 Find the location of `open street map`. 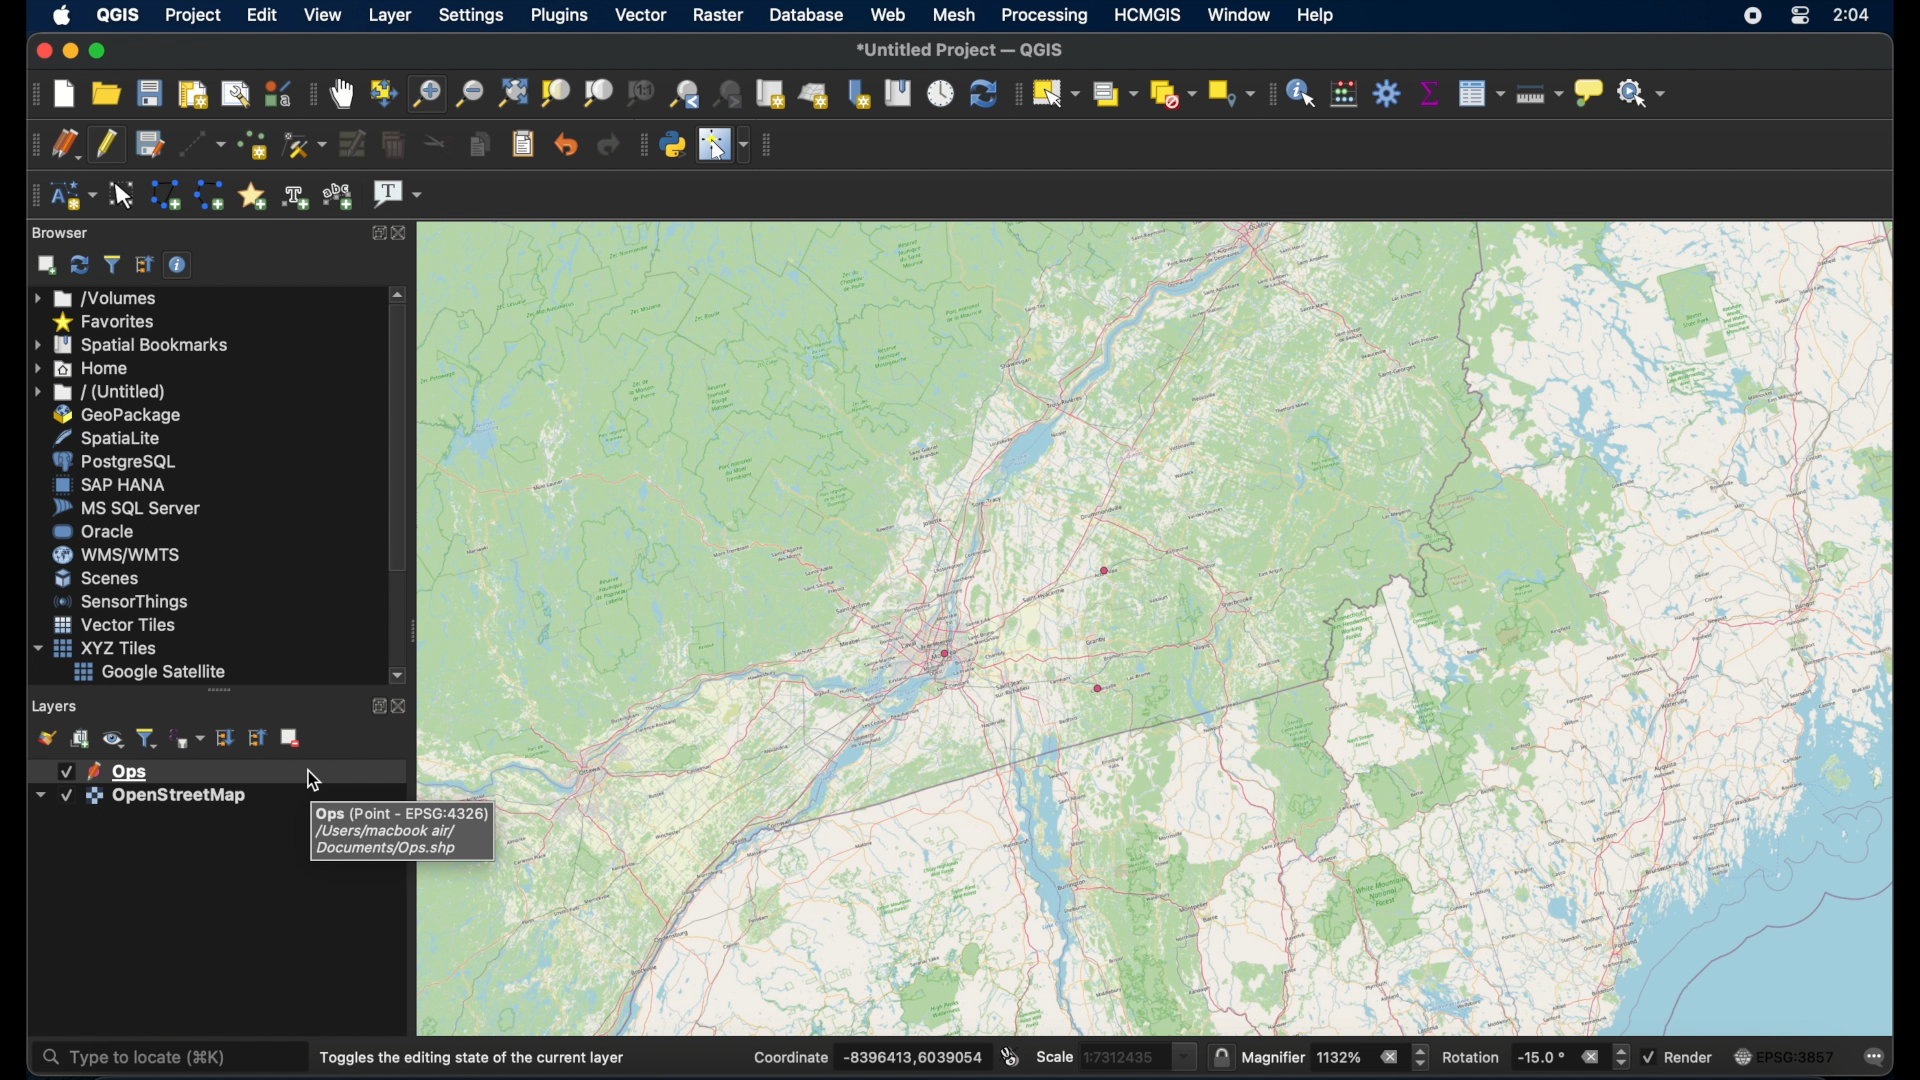

open street map is located at coordinates (995, 597).